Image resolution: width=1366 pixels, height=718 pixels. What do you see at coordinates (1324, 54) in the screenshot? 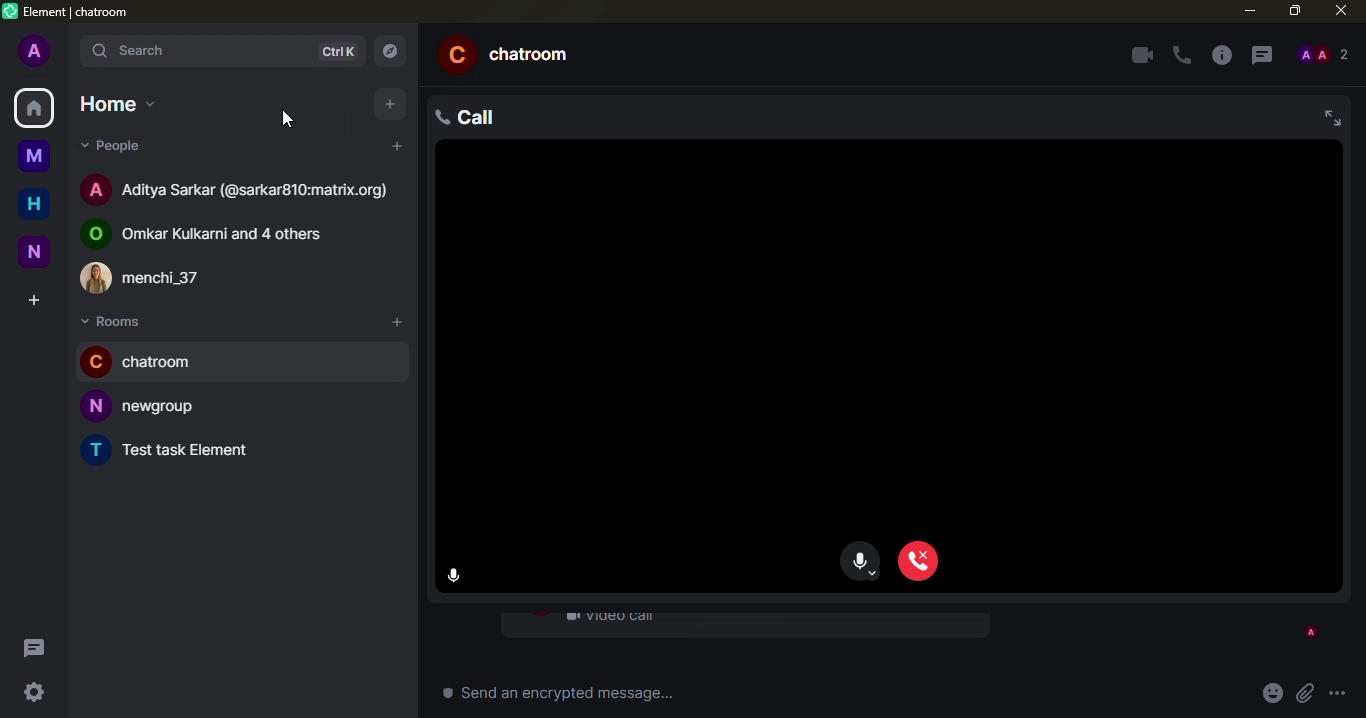
I see `people` at bounding box center [1324, 54].